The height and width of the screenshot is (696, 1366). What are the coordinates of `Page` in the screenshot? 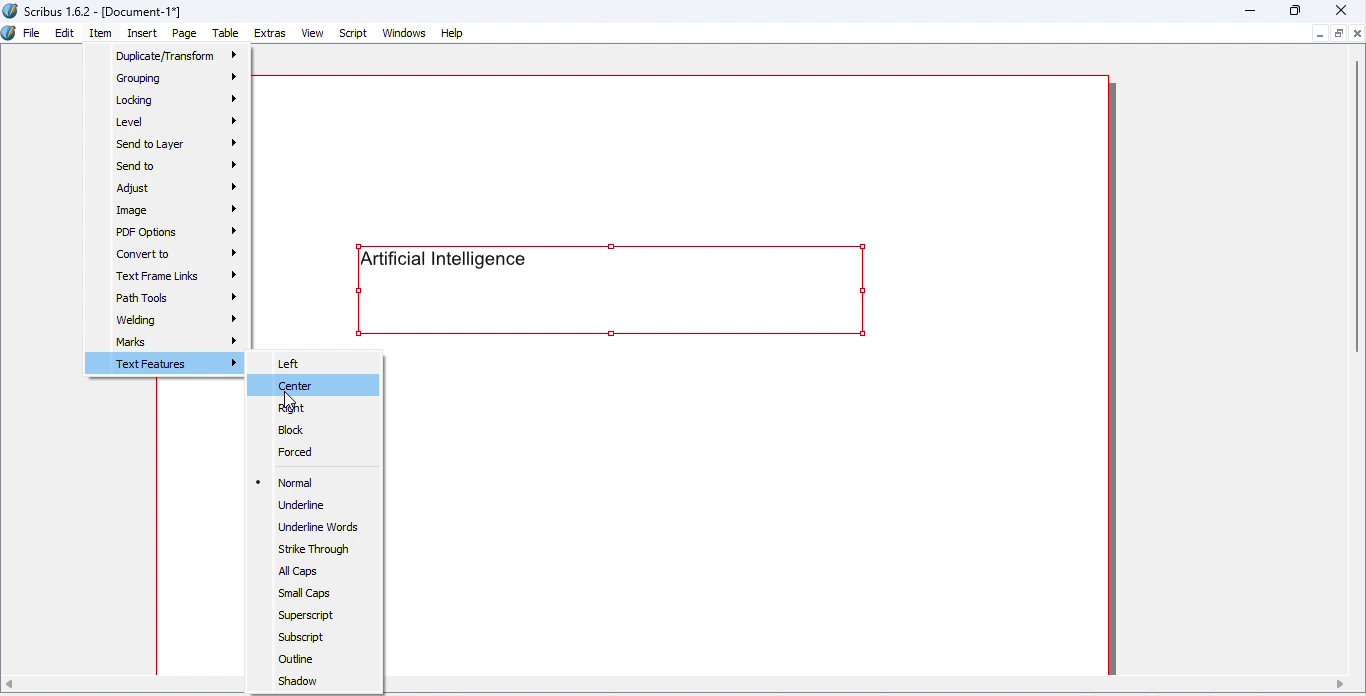 It's located at (186, 33).